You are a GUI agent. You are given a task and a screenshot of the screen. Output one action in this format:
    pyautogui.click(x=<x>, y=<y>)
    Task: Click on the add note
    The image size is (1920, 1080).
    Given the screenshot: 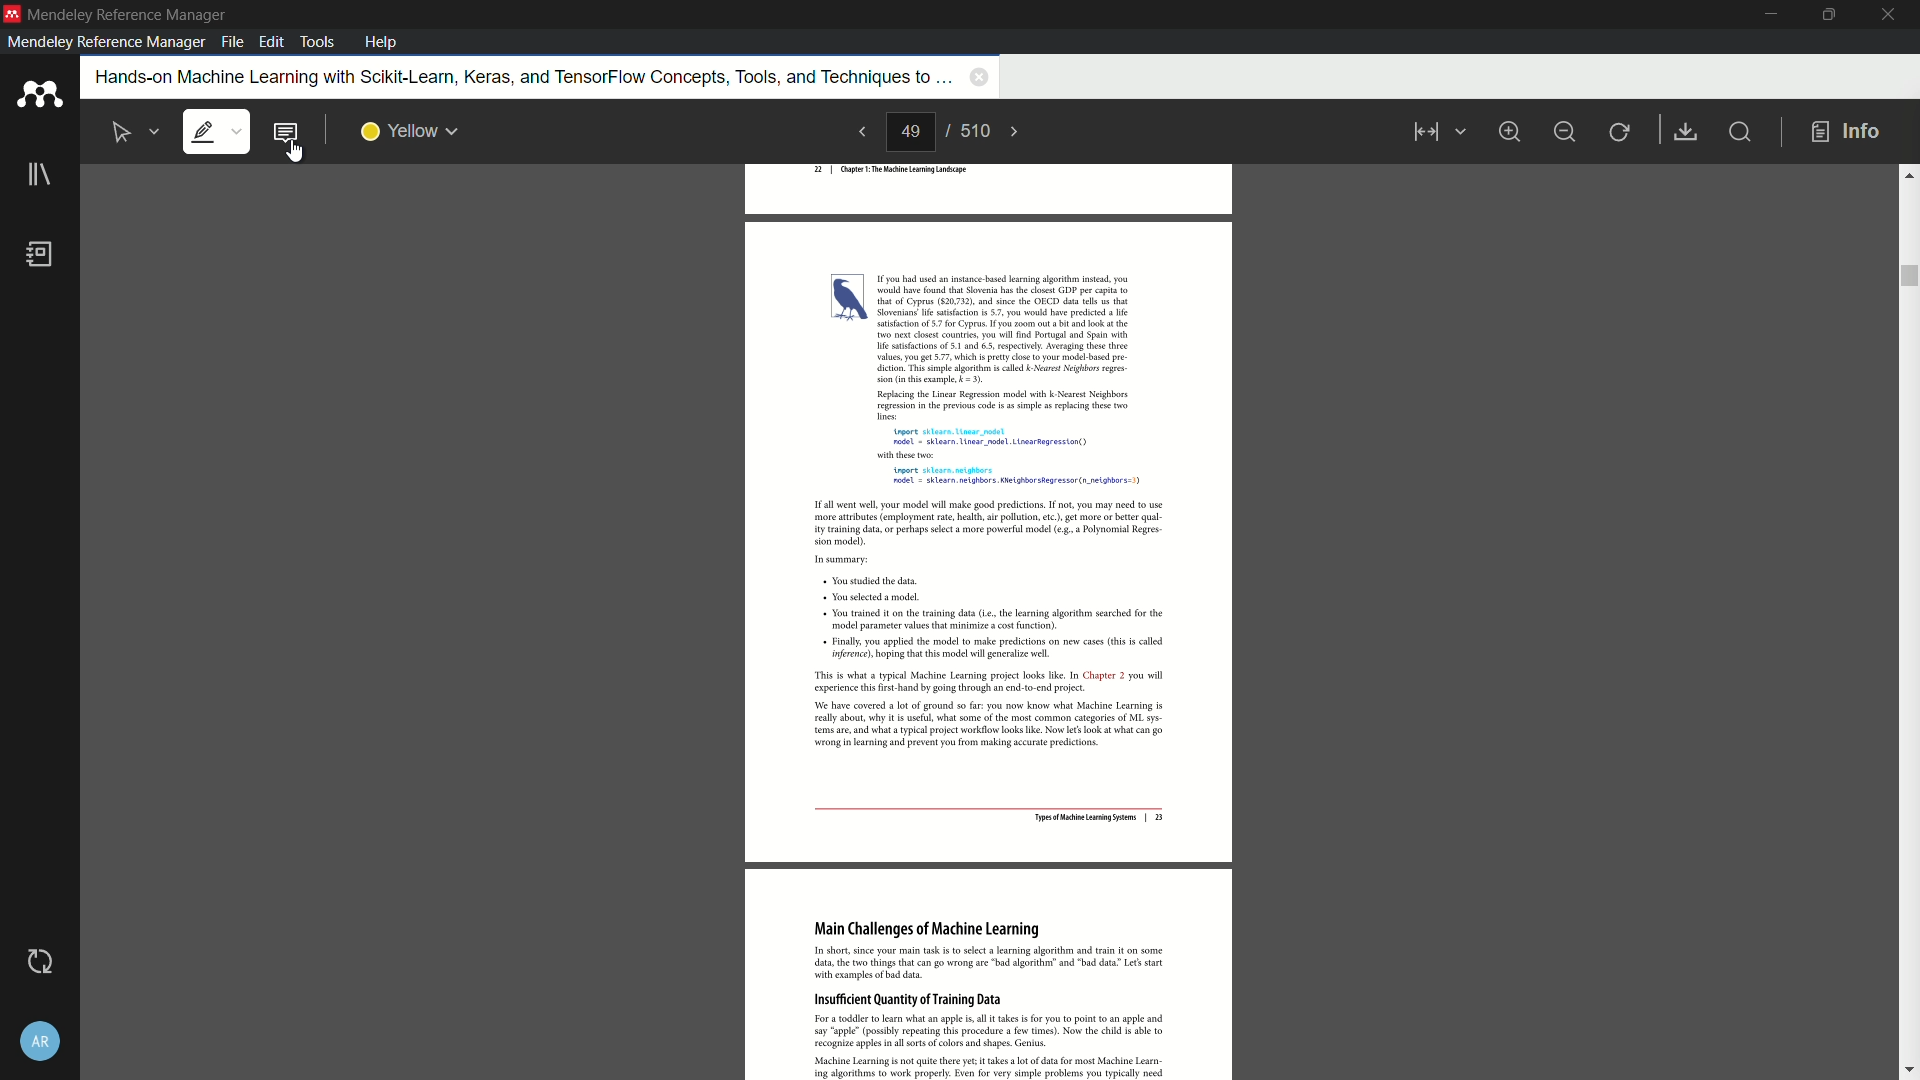 What is the action you would take?
    pyautogui.click(x=286, y=133)
    